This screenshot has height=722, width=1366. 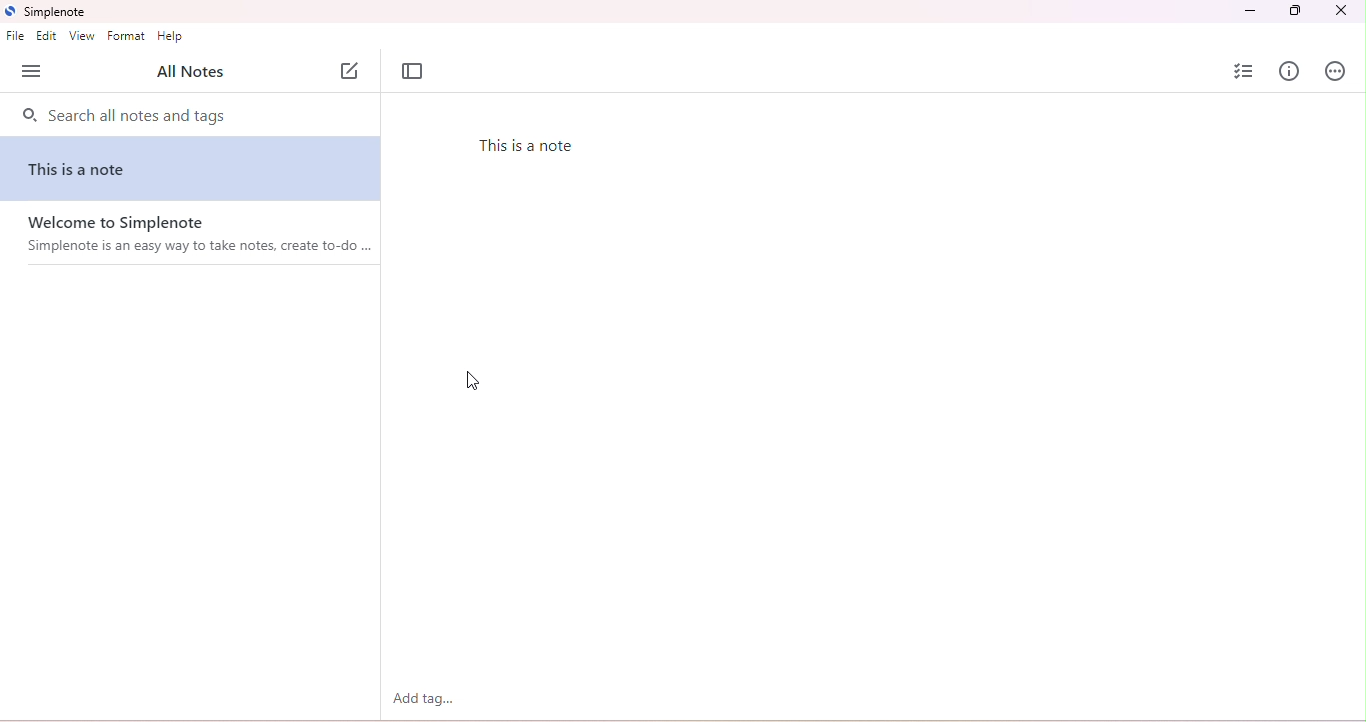 I want to click on new note, so click(x=353, y=71).